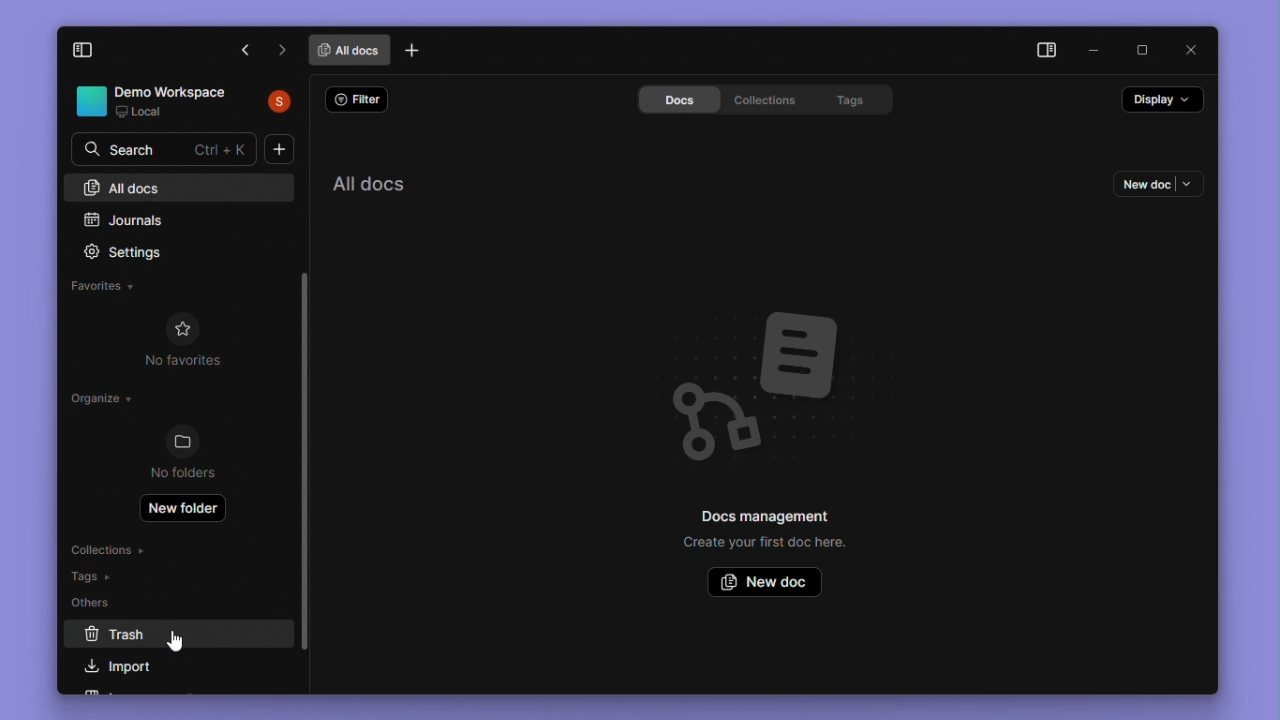  I want to click on new tab, so click(419, 51).